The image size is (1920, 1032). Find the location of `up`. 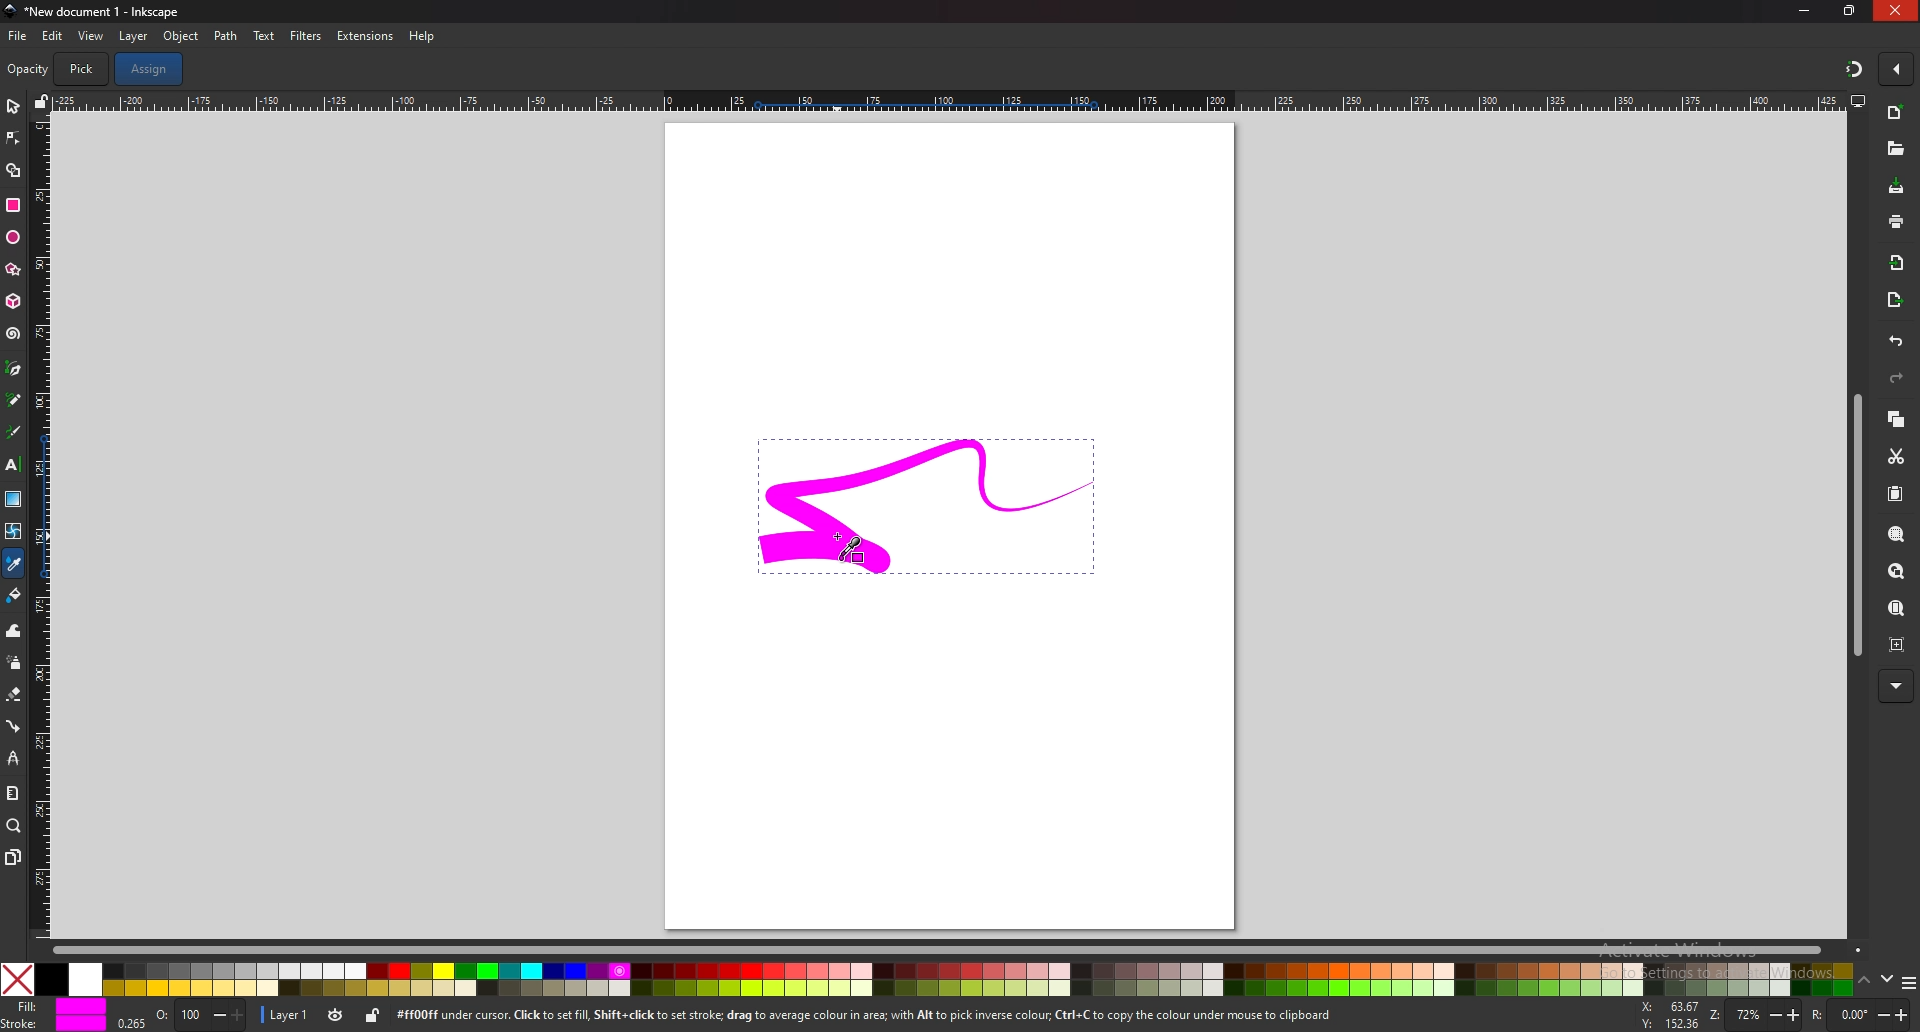

up is located at coordinates (1865, 980).